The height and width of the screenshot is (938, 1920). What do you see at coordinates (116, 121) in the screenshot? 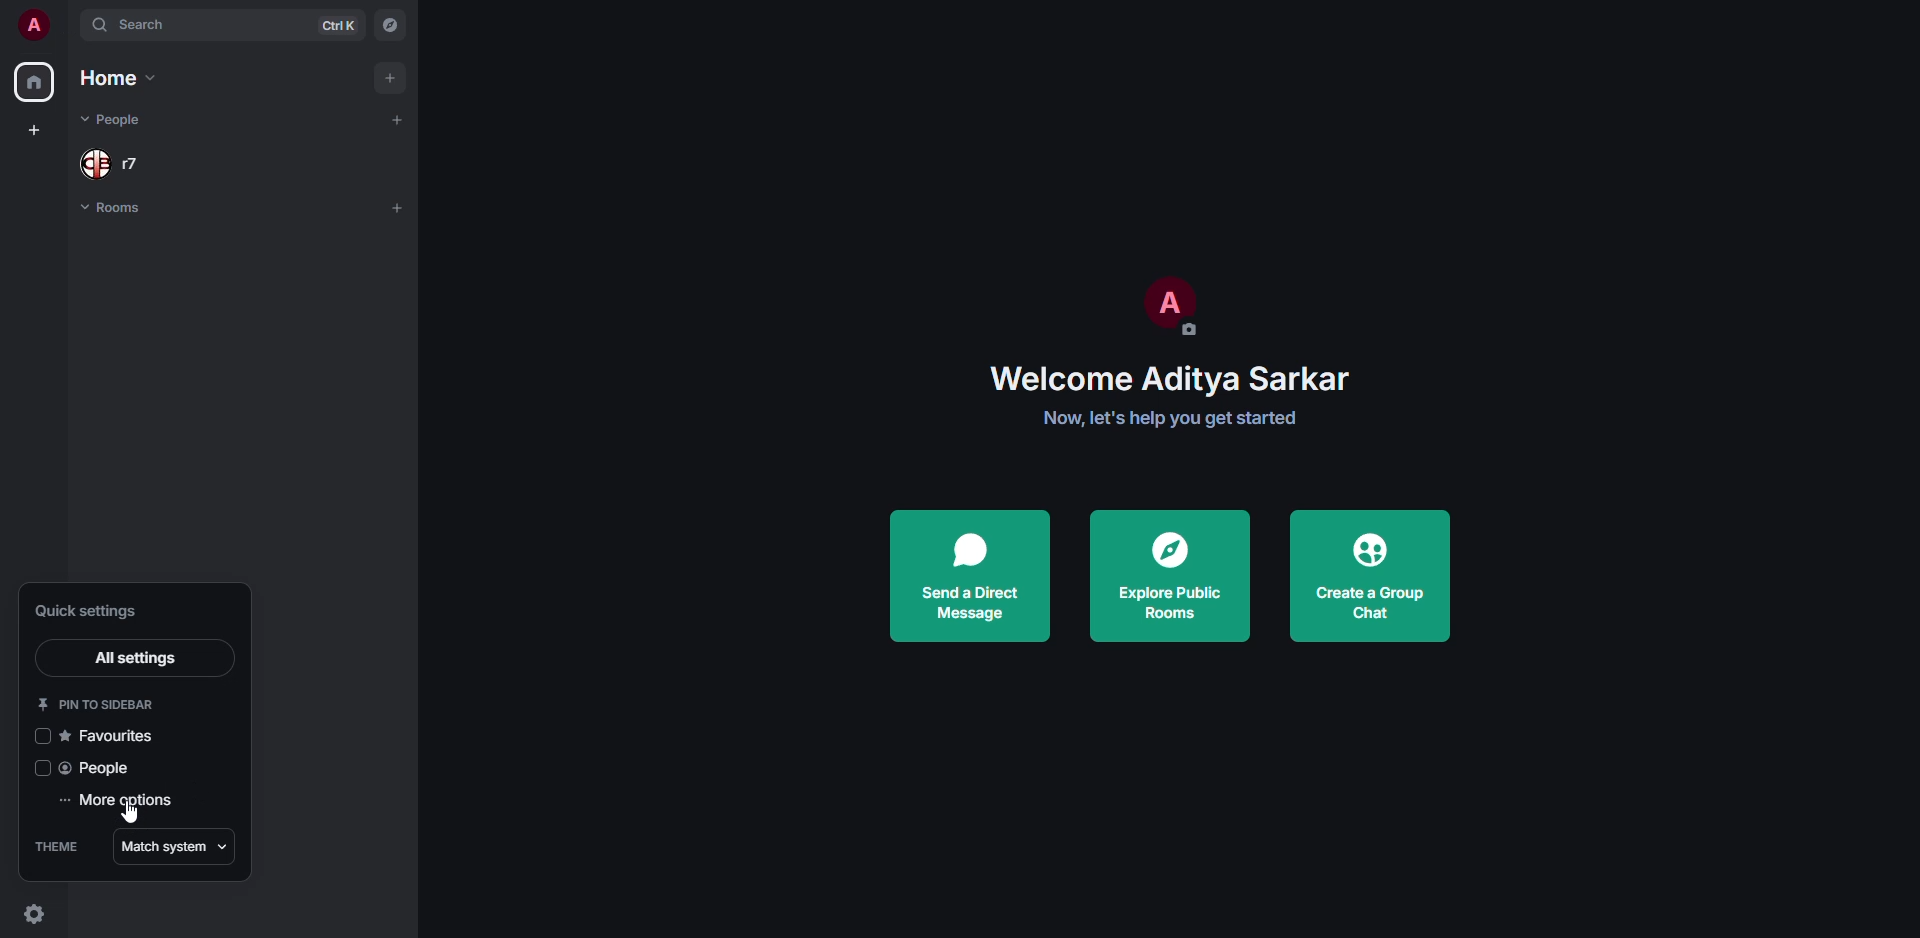
I see `people` at bounding box center [116, 121].